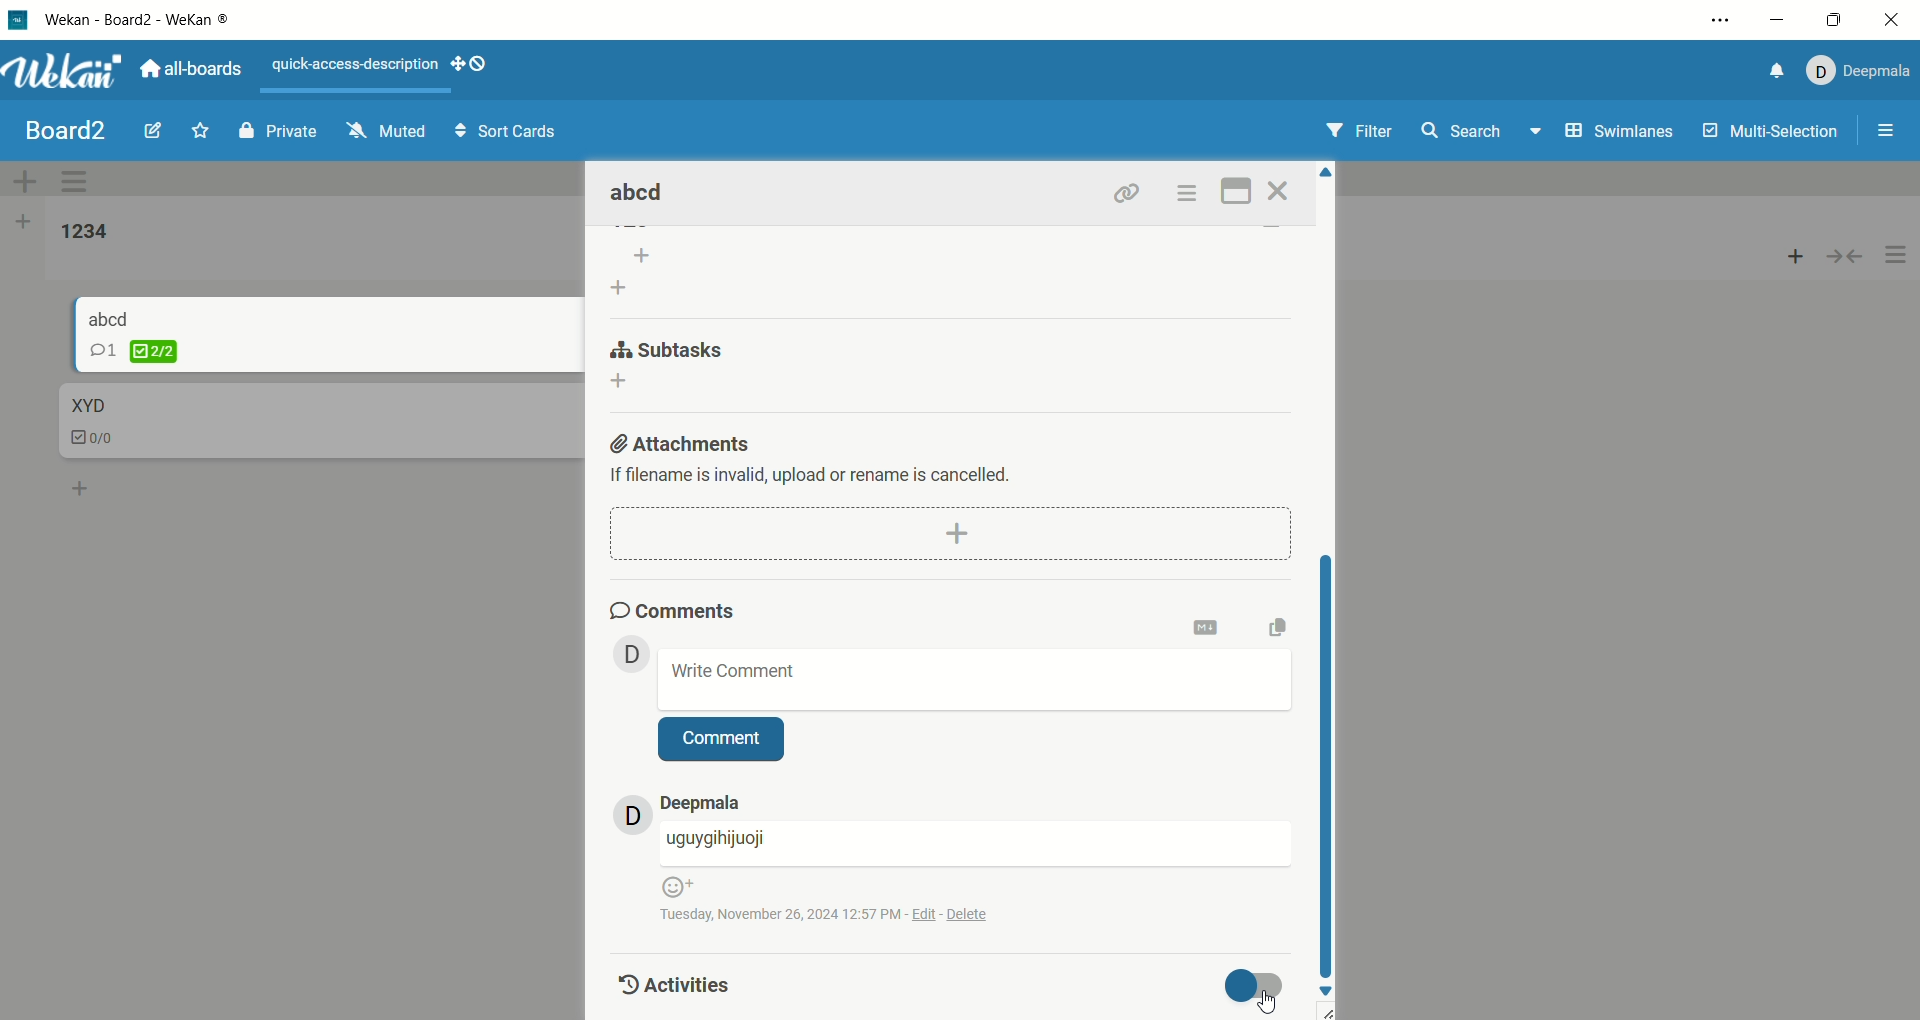 Image resolution: width=1920 pixels, height=1020 pixels. I want to click on add, so click(82, 485).